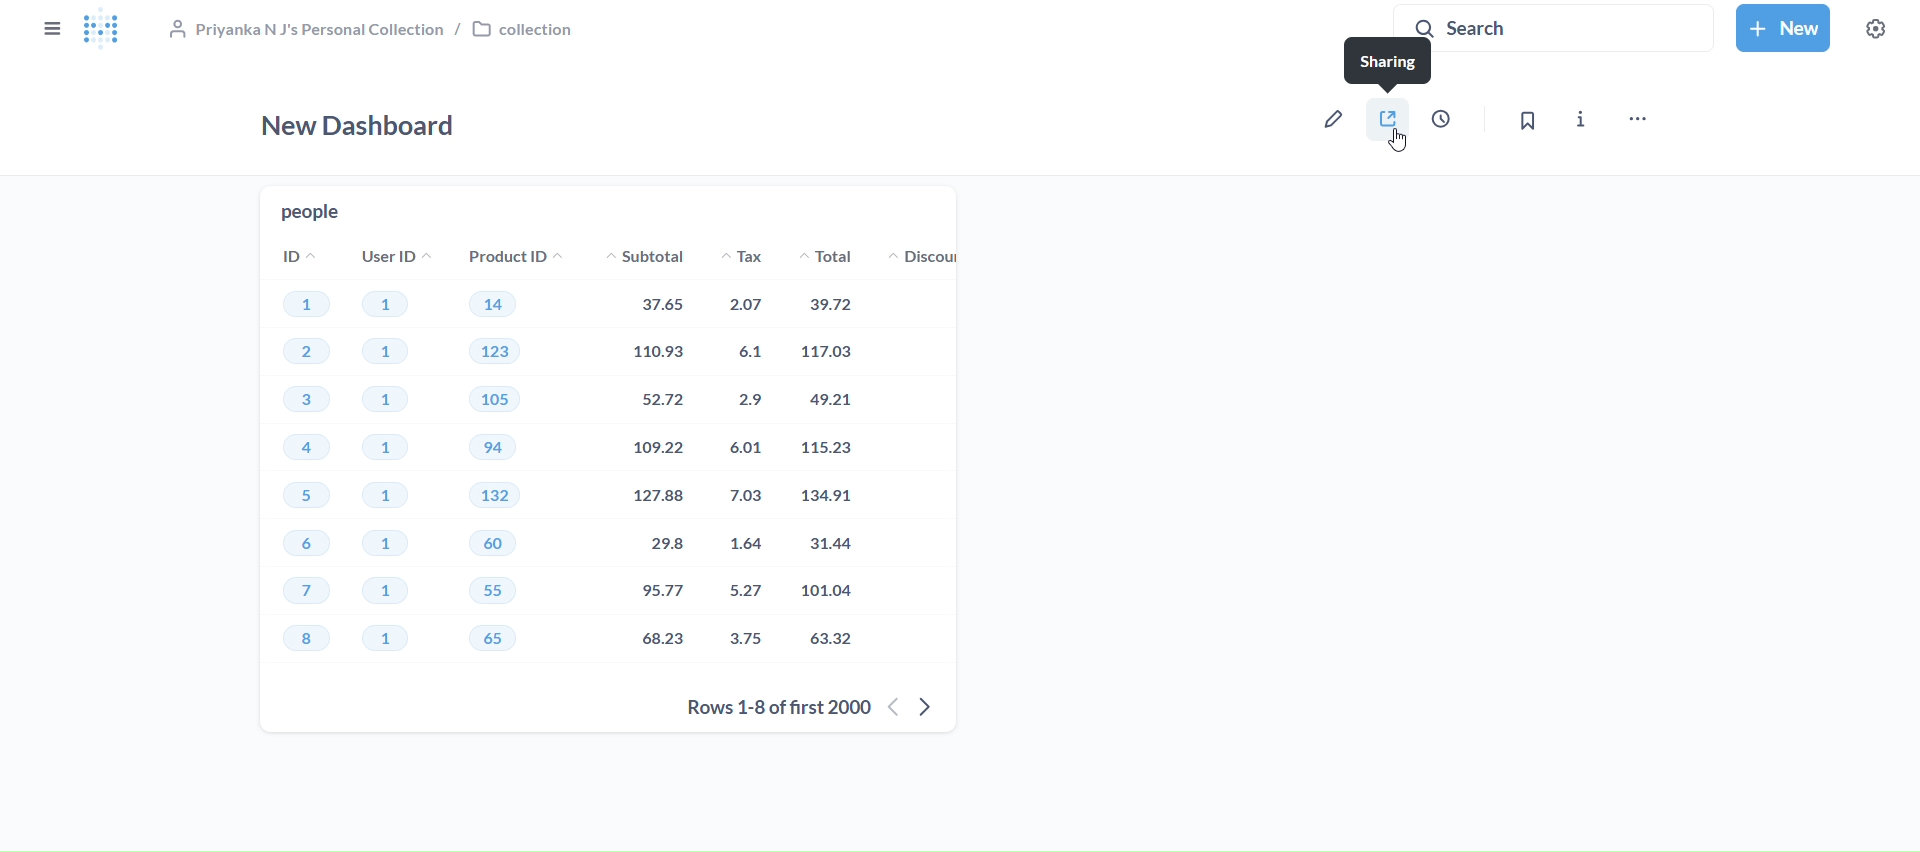 The height and width of the screenshot is (852, 1920). Describe the element at coordinates (106, 32) in the screenshot. I see `logo` at that location.